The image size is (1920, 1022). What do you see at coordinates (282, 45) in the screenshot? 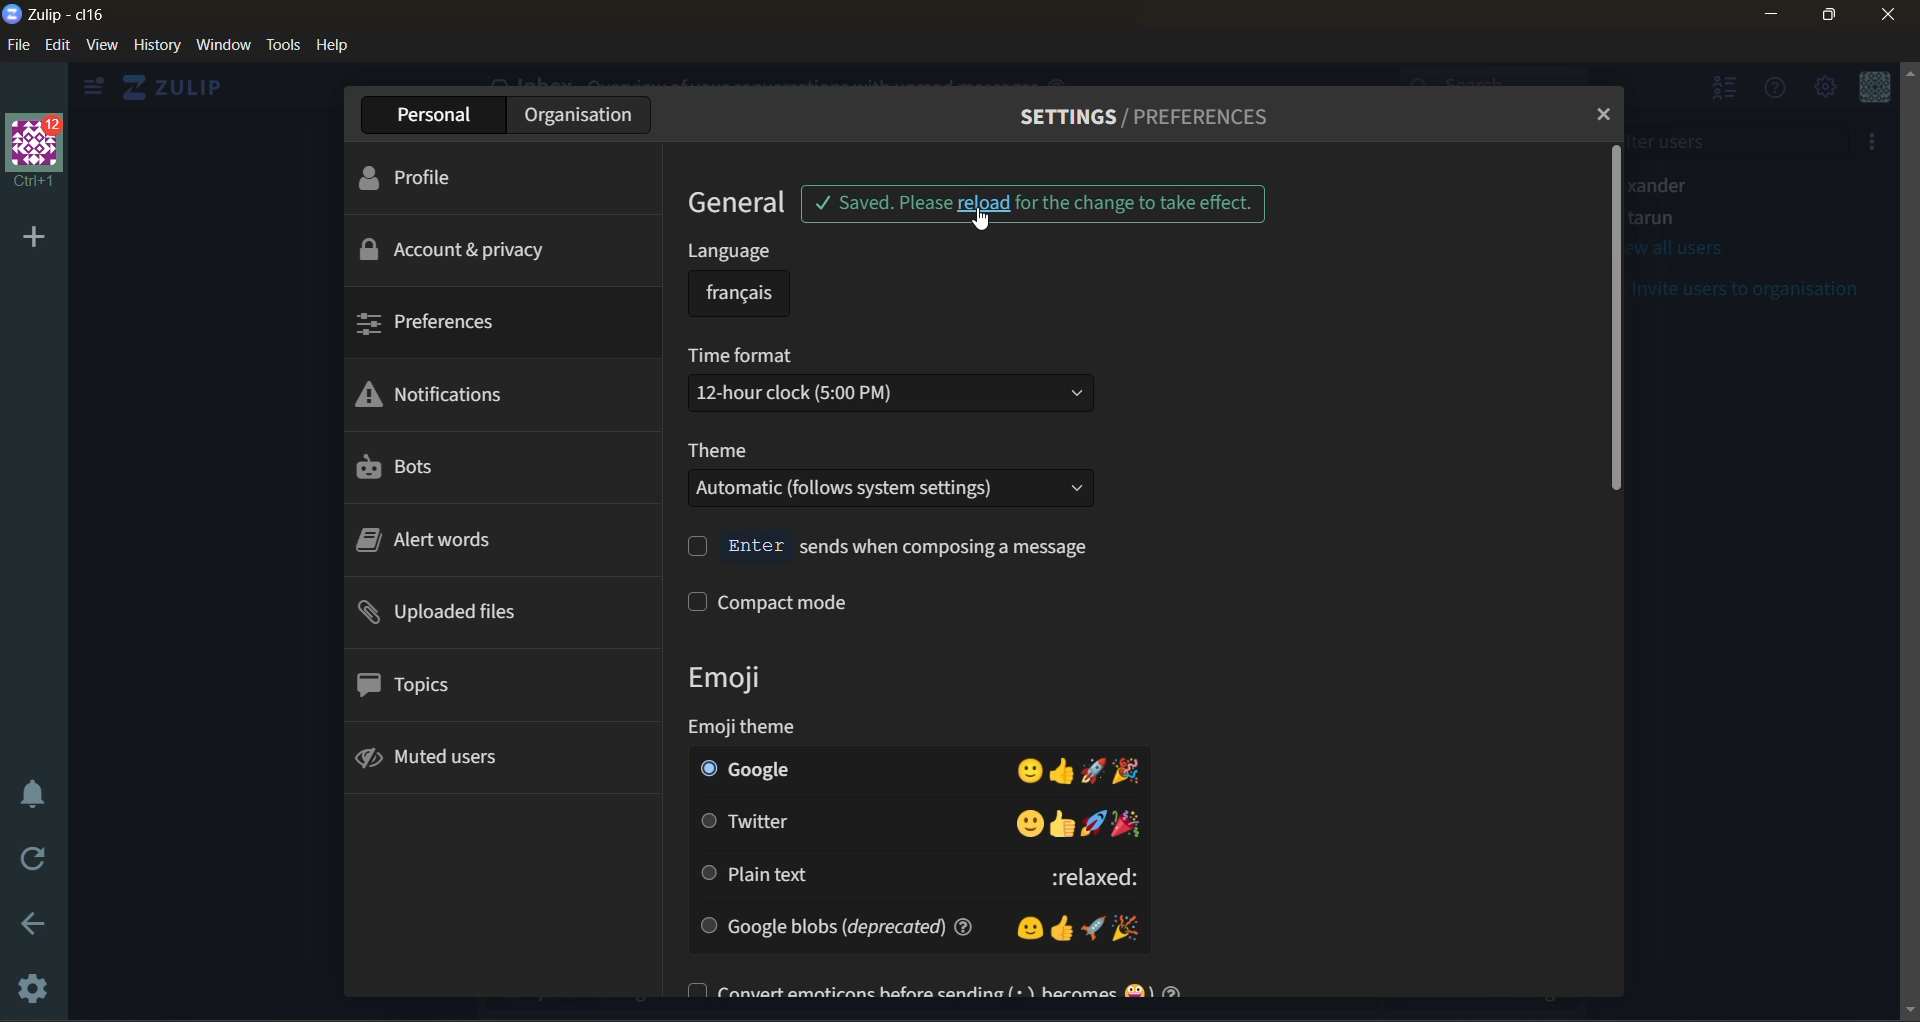
I see `tools` at bounding box center [282, 45].